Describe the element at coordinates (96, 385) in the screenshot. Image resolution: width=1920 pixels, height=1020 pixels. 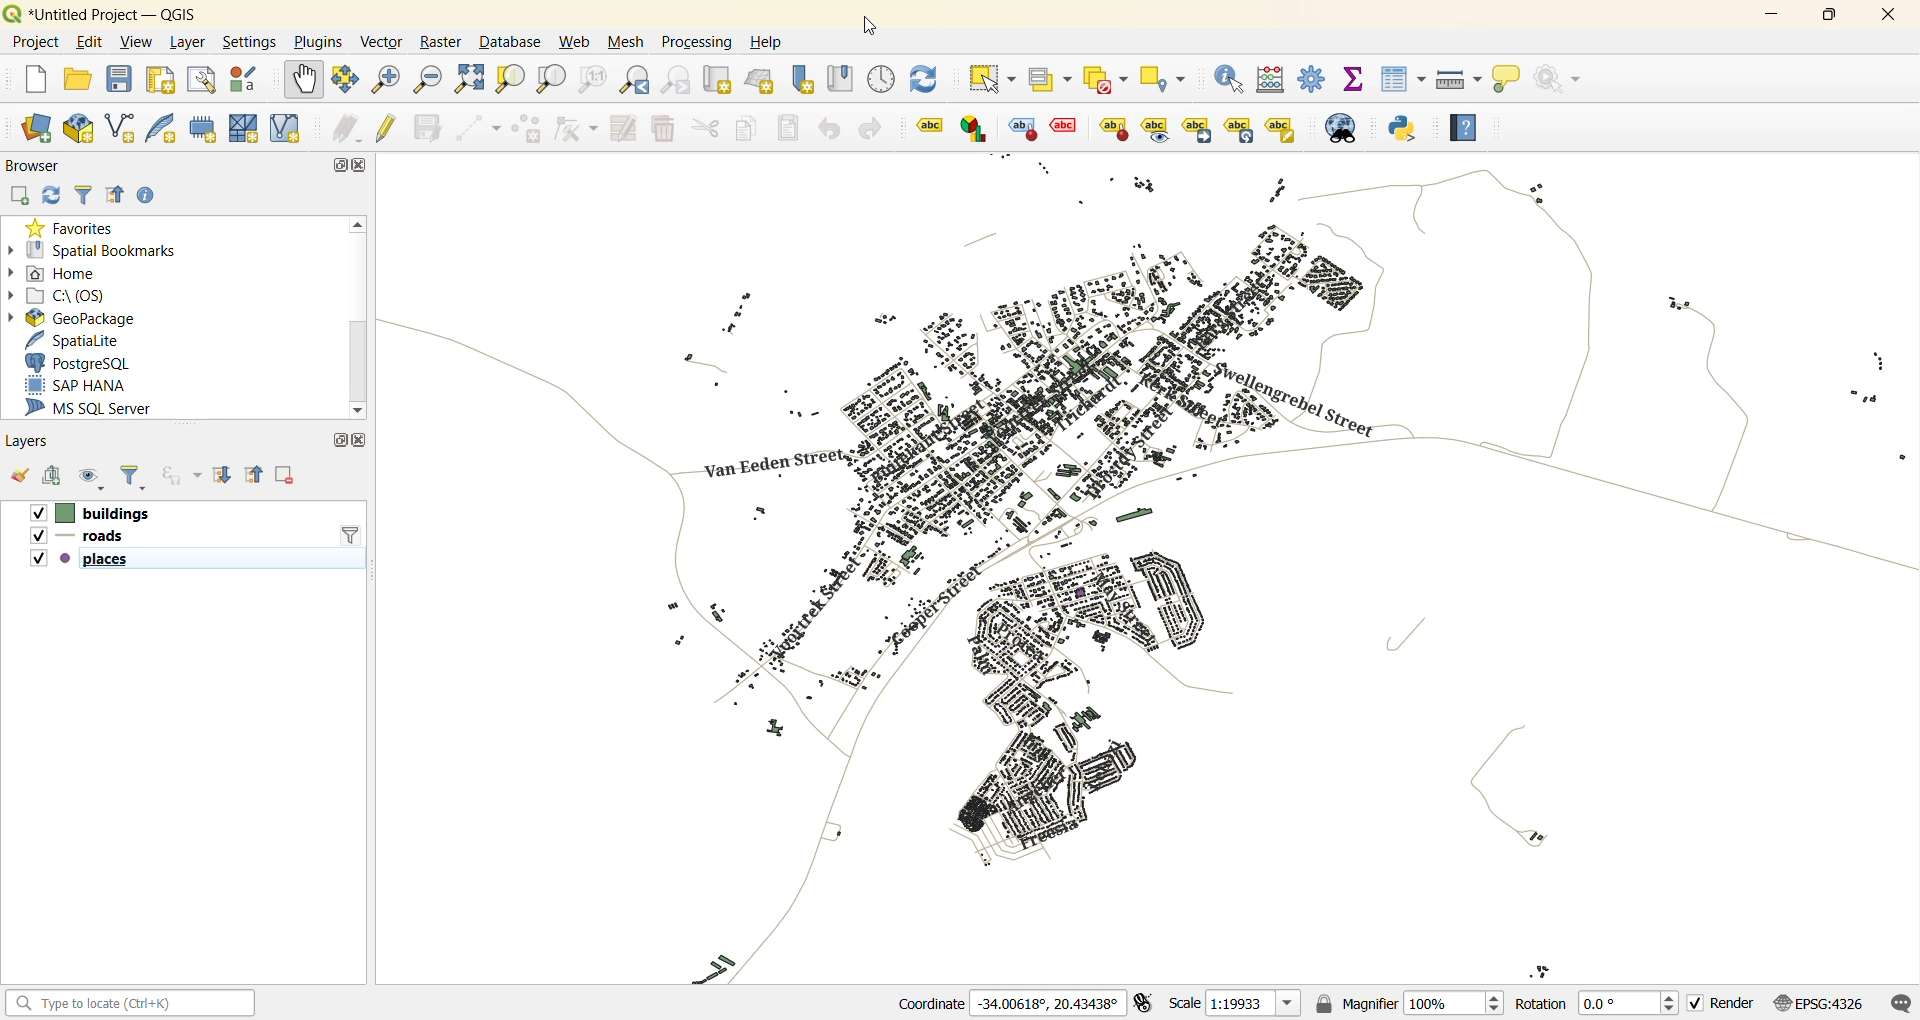
I see `sap hana` at that location.